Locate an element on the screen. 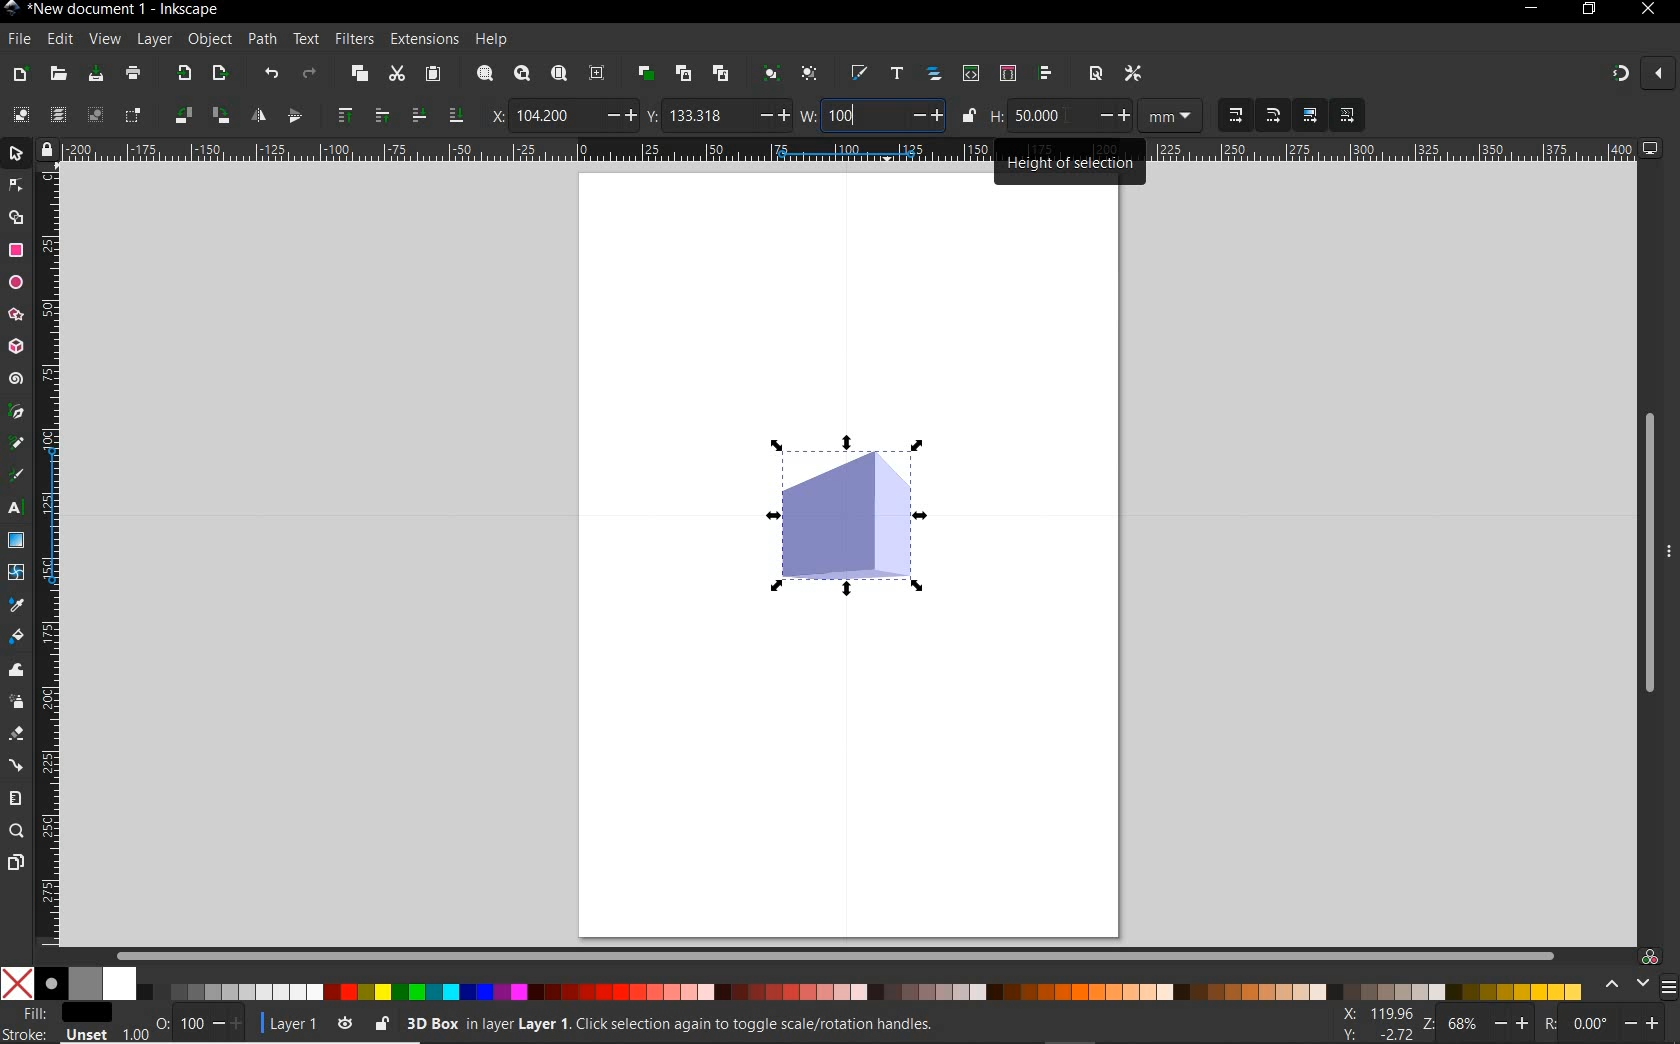 The width and height of the screenshot is (1680, 1044). 0 is located at coordinates (1589, 1023).